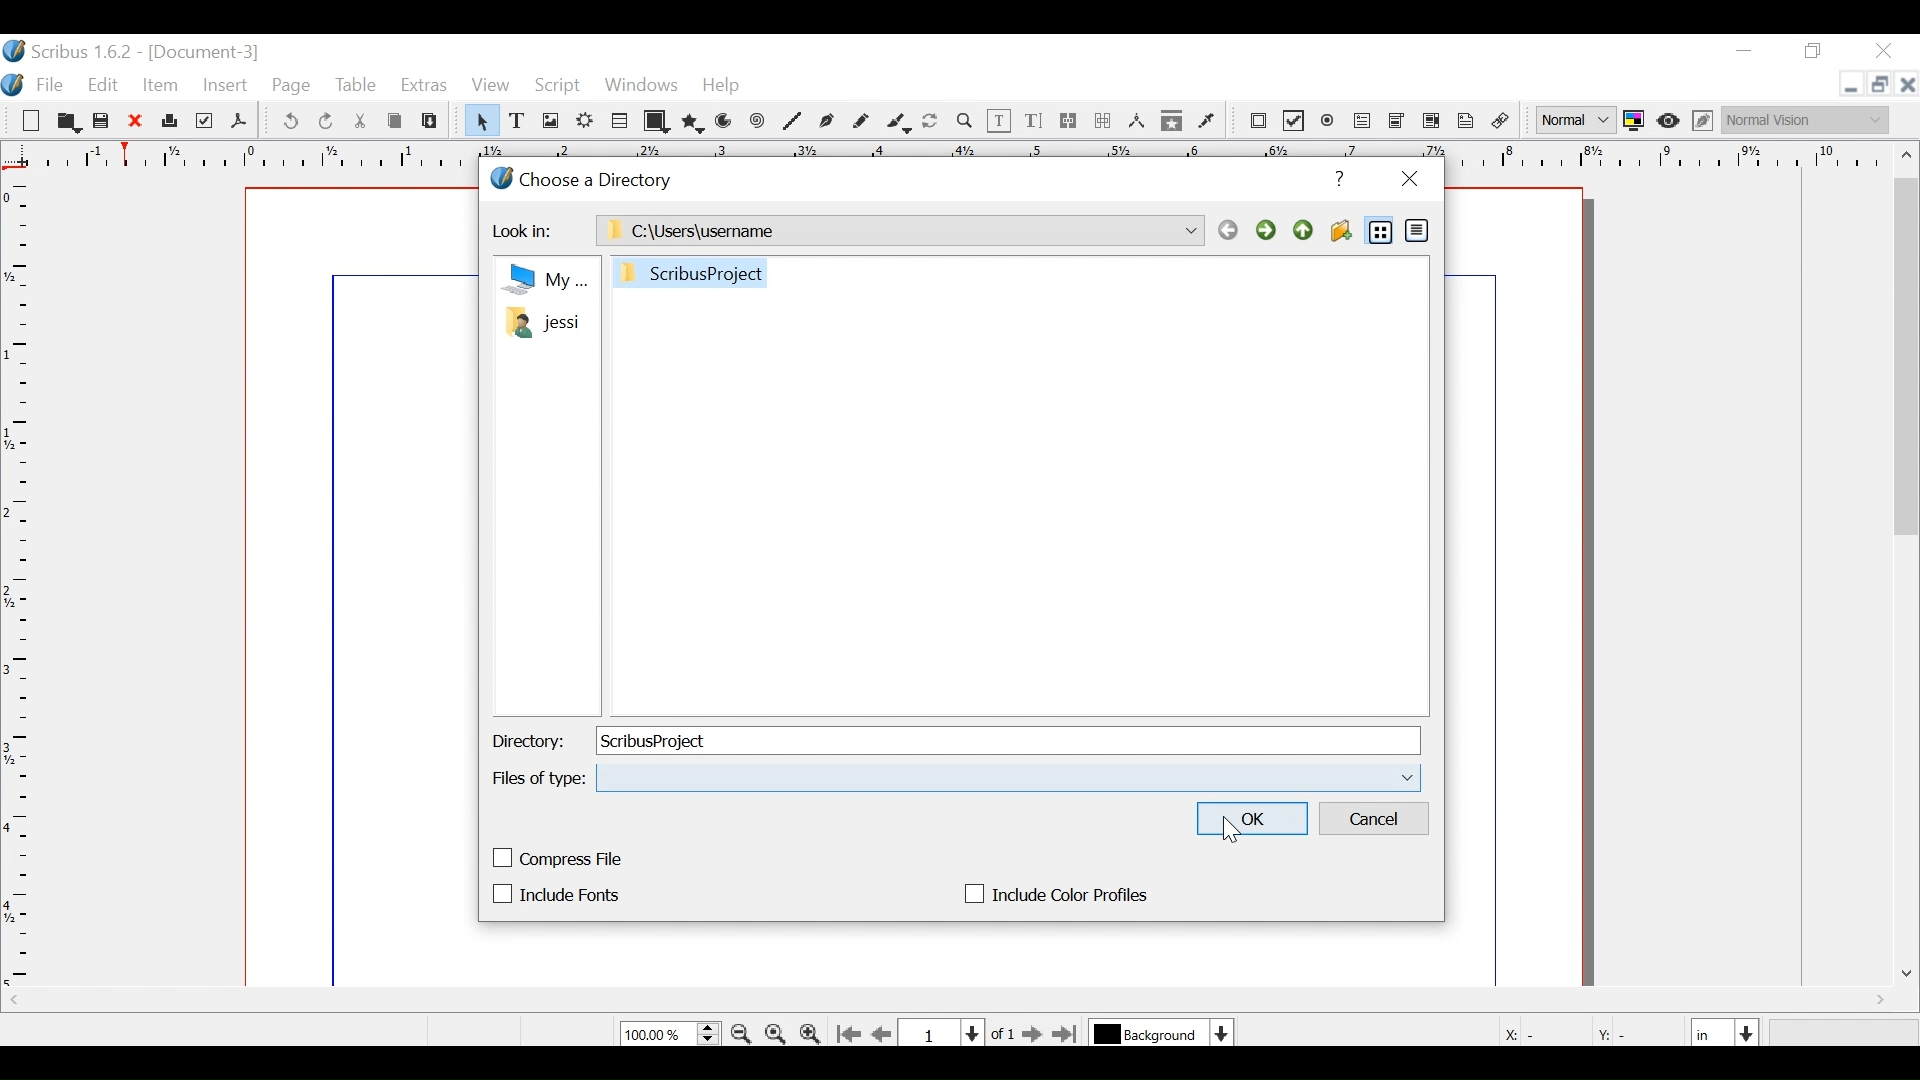 This screenshot has width=1920, height=1080. Describe the element at coordinates (1228, 230) in the screenshot. I see `Back` at that location.